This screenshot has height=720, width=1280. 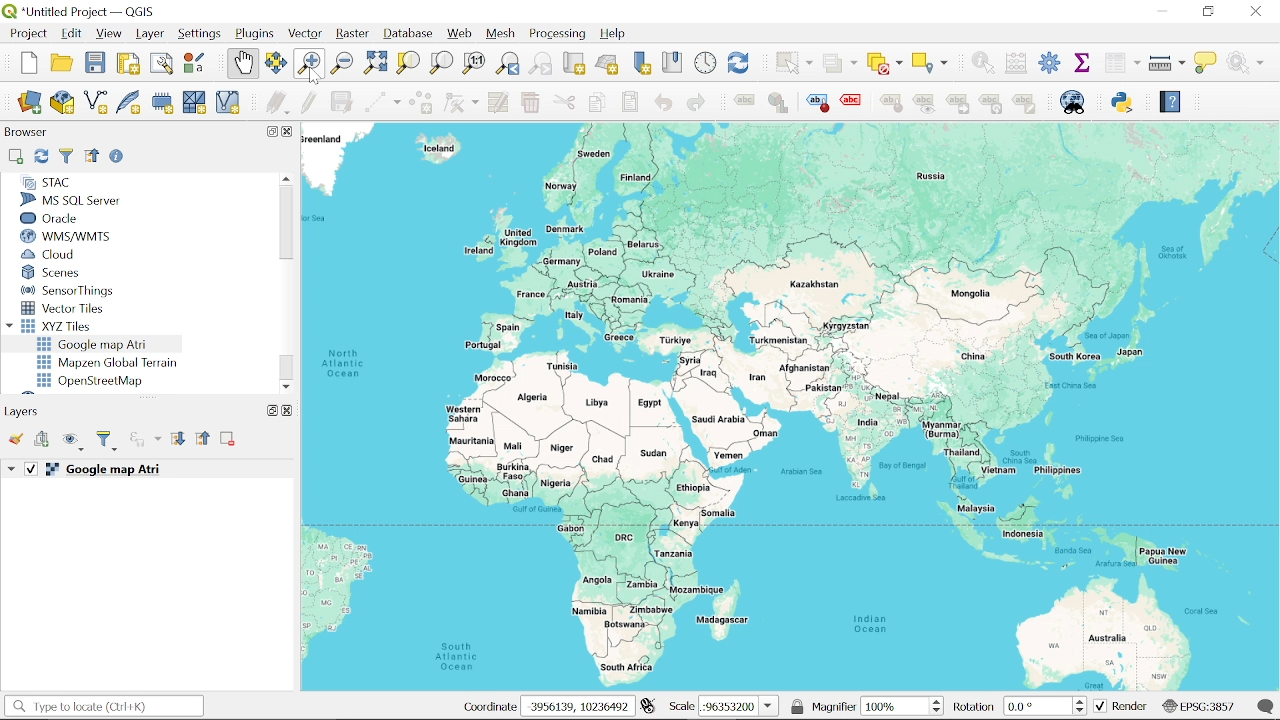 I want to click on Restore down, so click(x=1208, y=11).